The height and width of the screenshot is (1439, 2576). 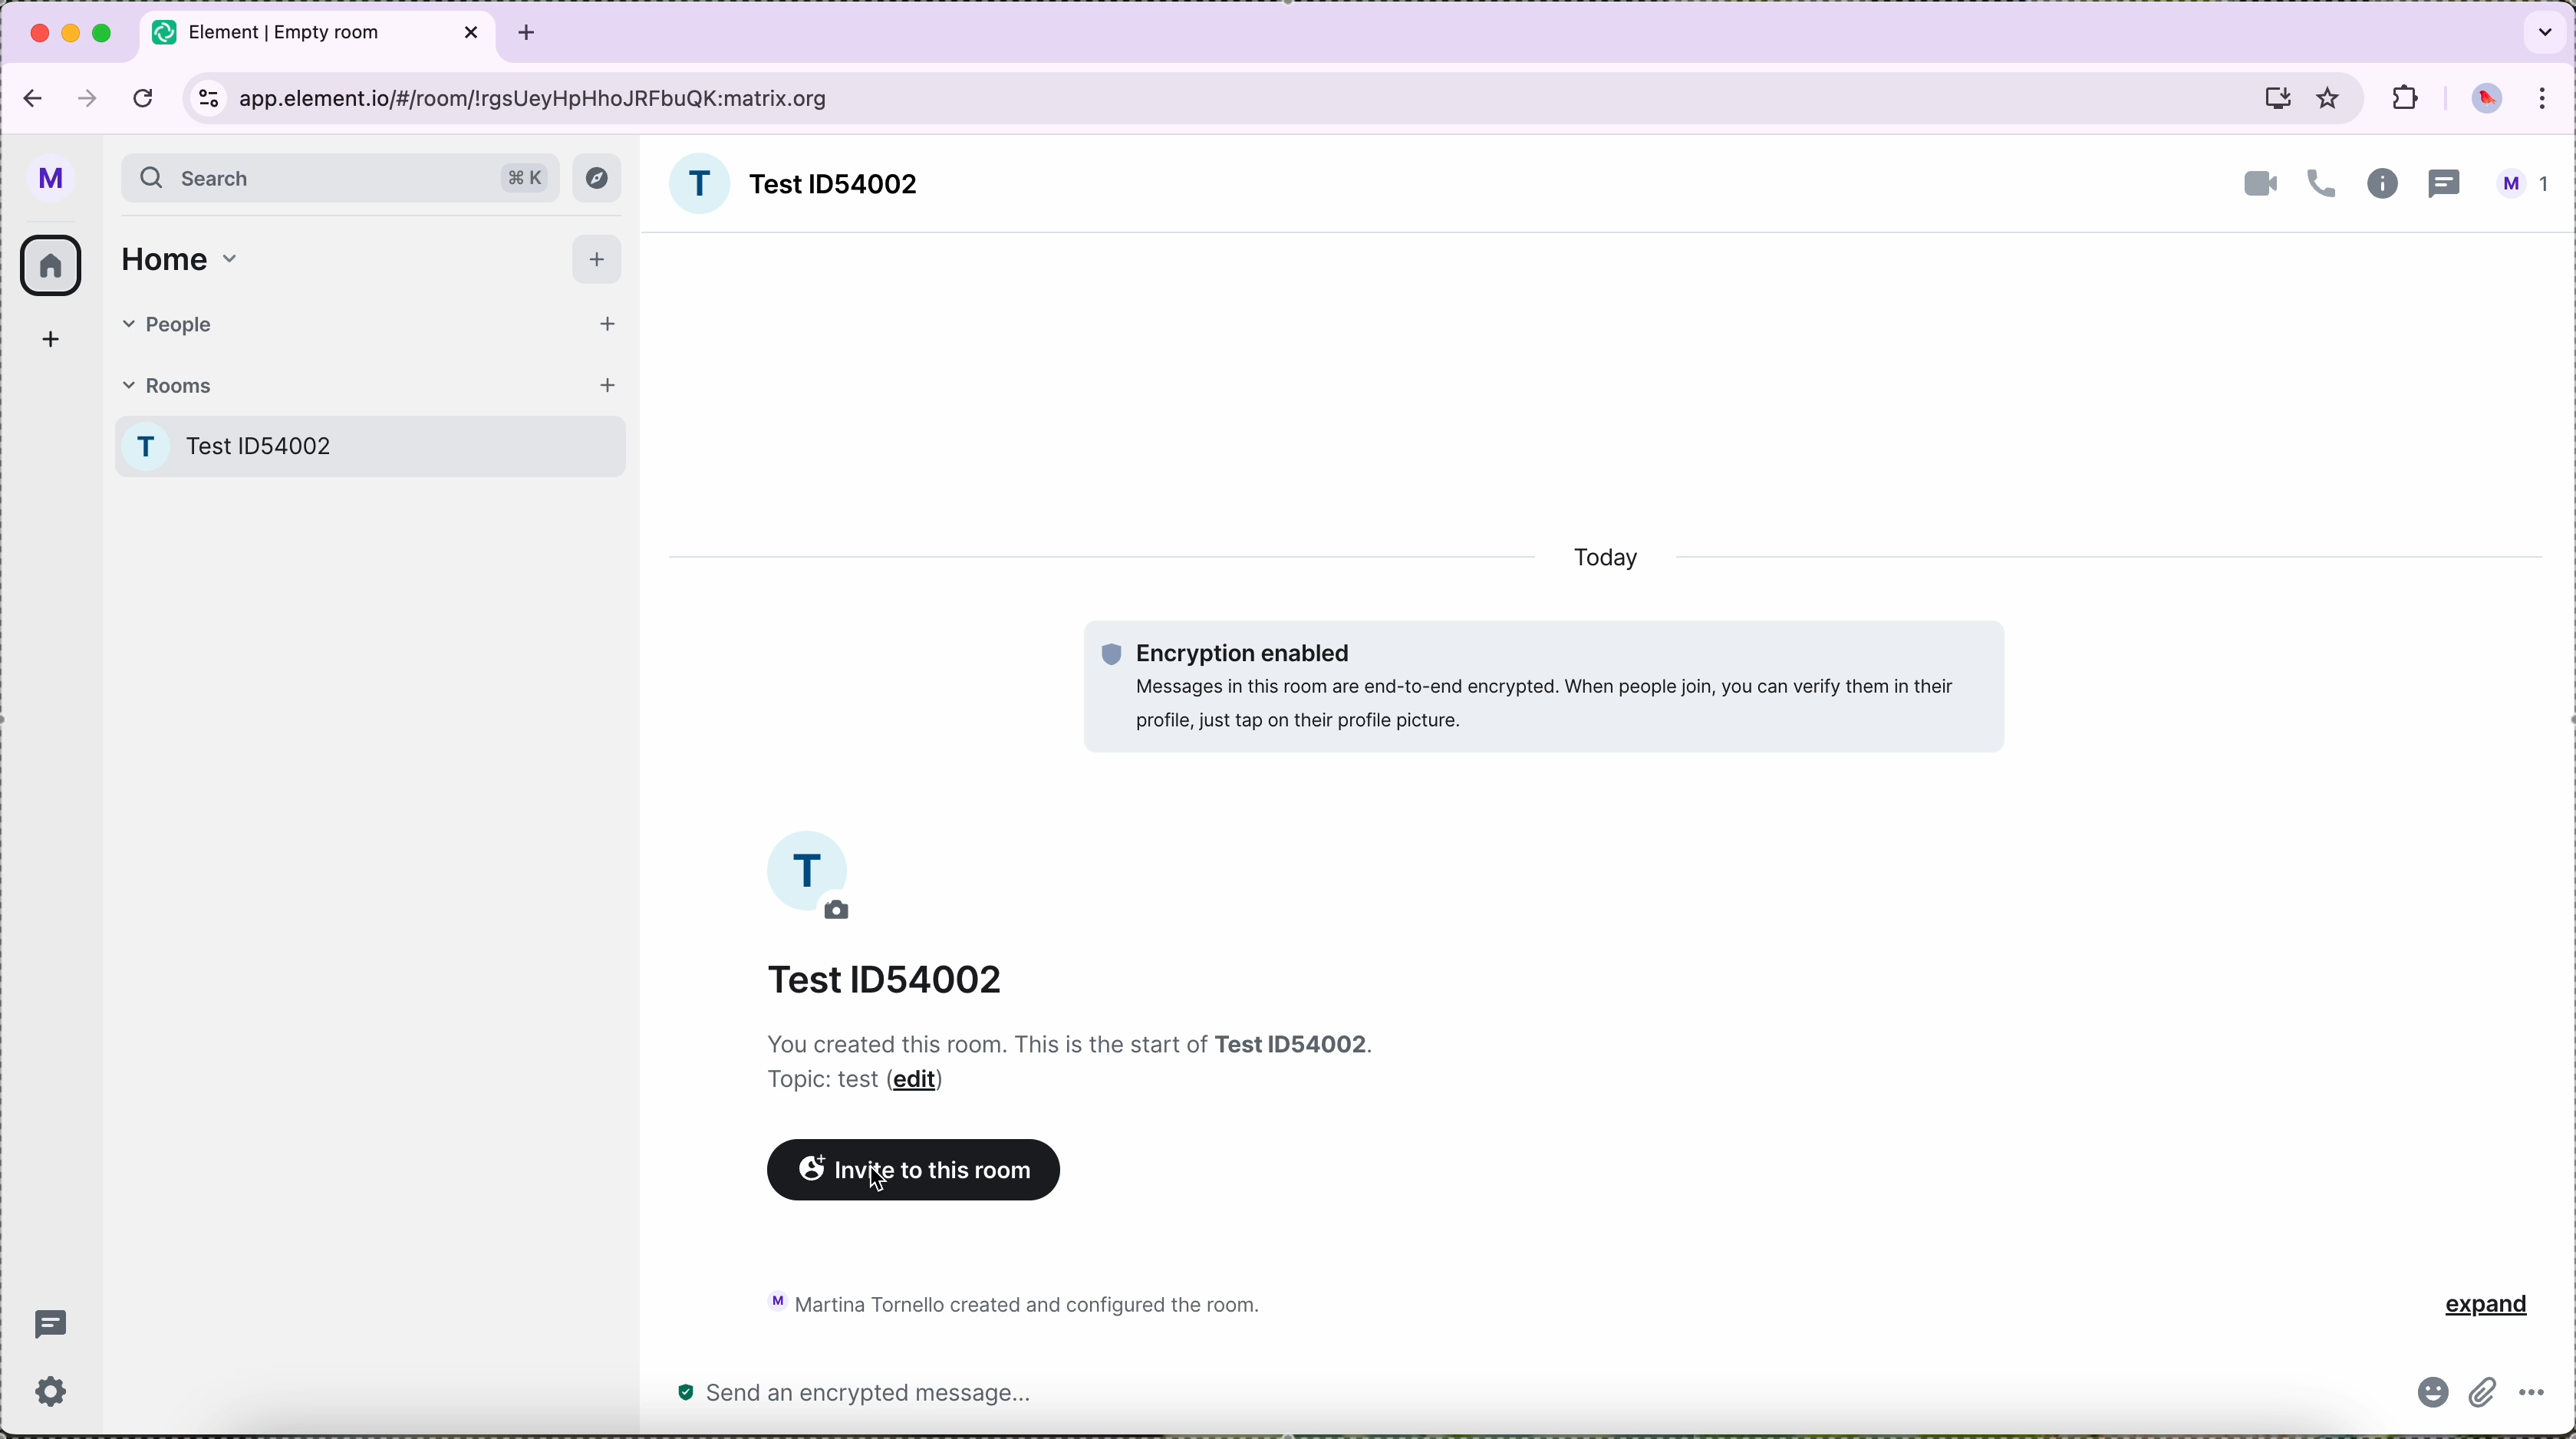 I want to click on expand, so click(x=2479, y=1303).